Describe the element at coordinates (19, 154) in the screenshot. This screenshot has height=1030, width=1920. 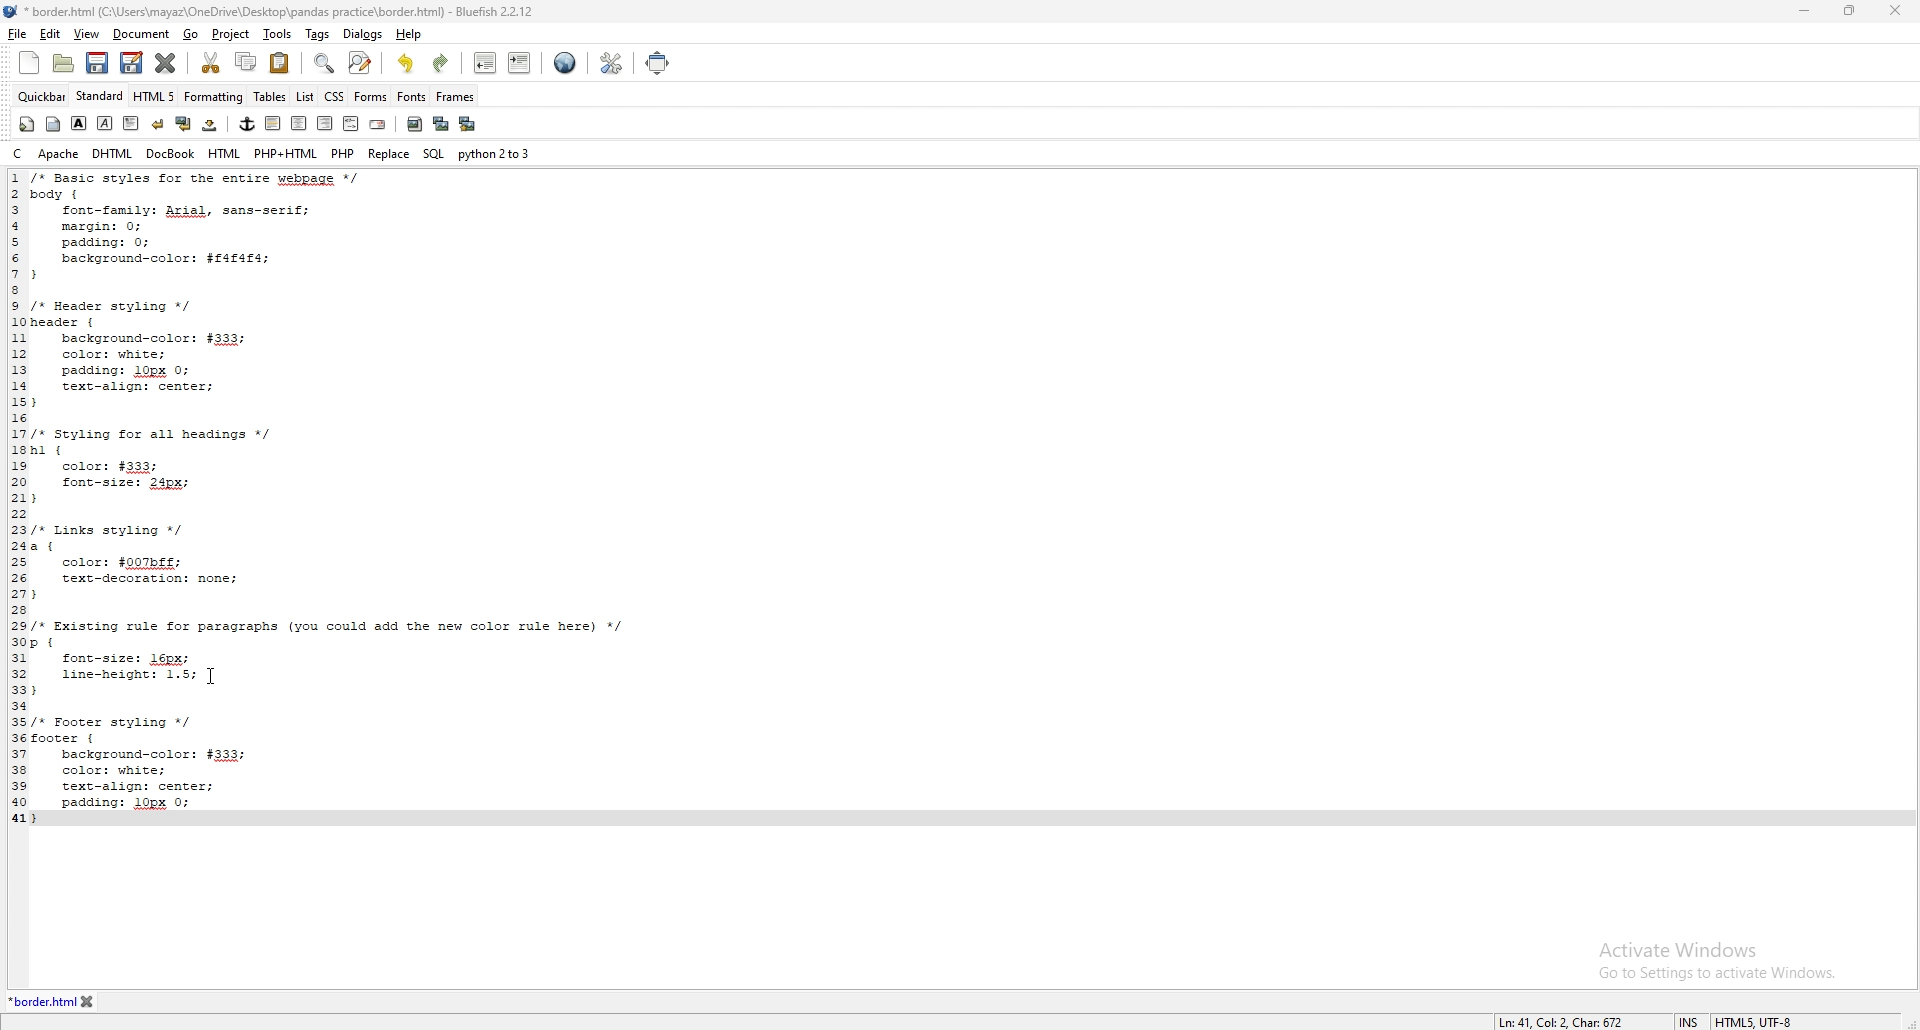
I see `c` at that location.